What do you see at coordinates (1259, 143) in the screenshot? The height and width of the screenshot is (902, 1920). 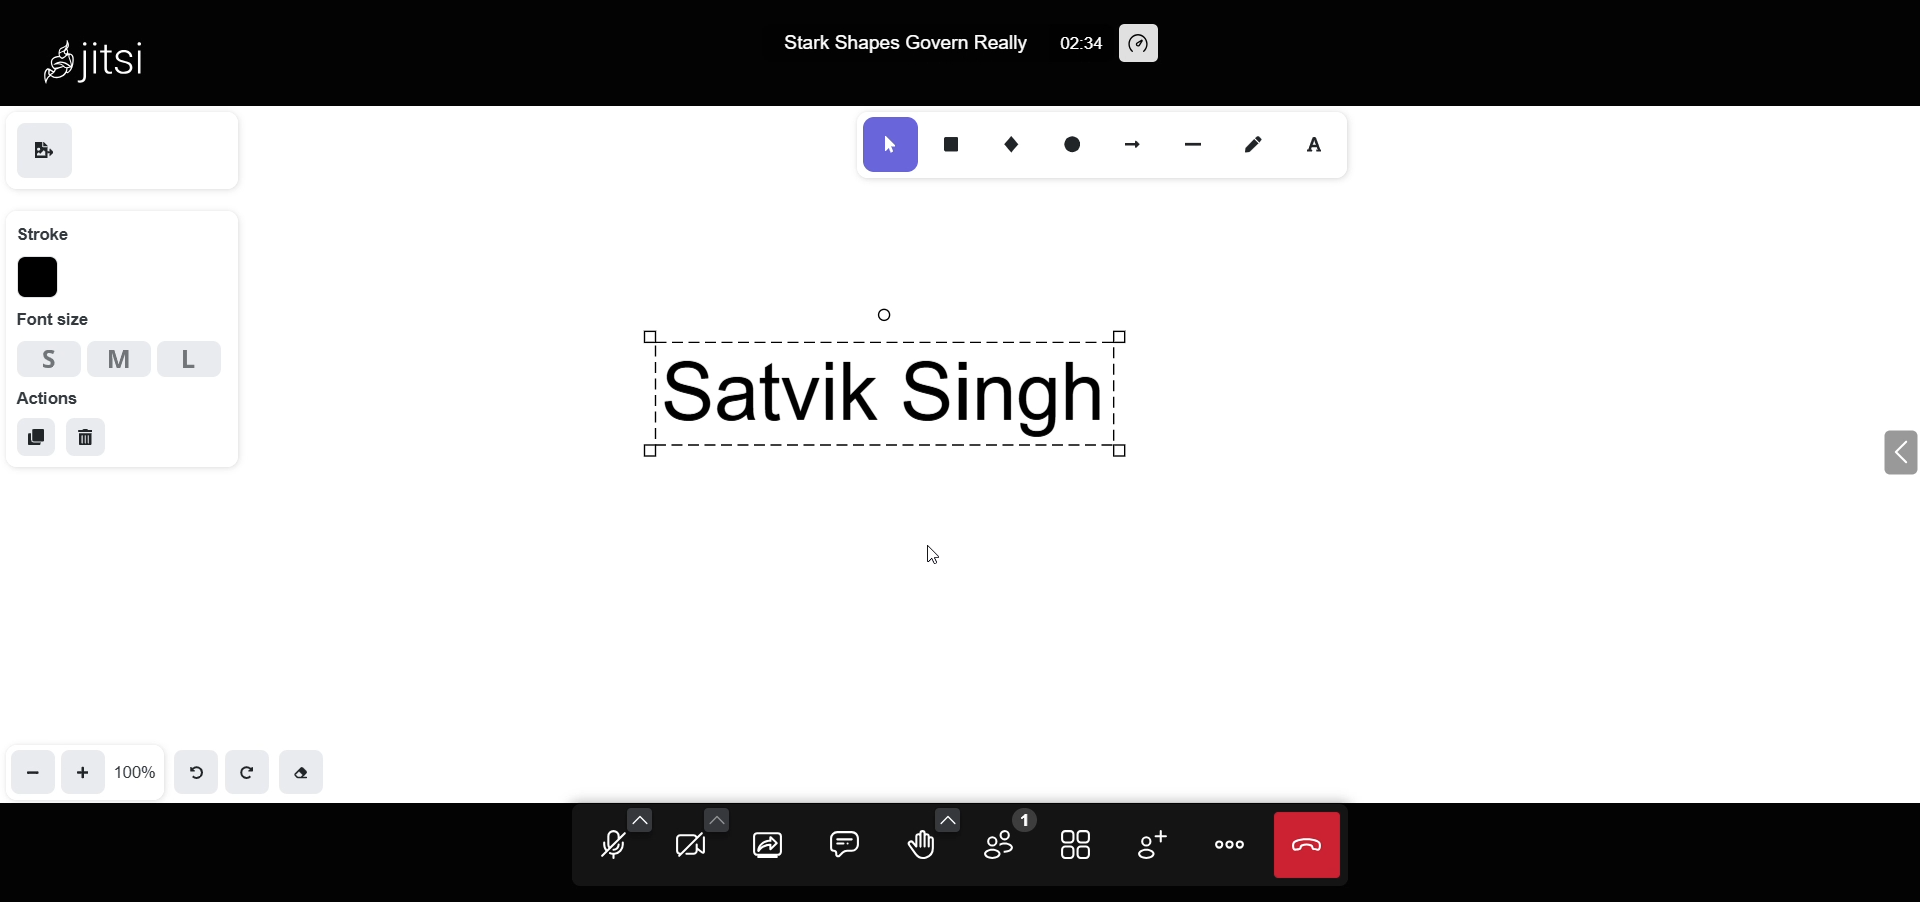 I see `draw` at bounding box center [1259, 143].